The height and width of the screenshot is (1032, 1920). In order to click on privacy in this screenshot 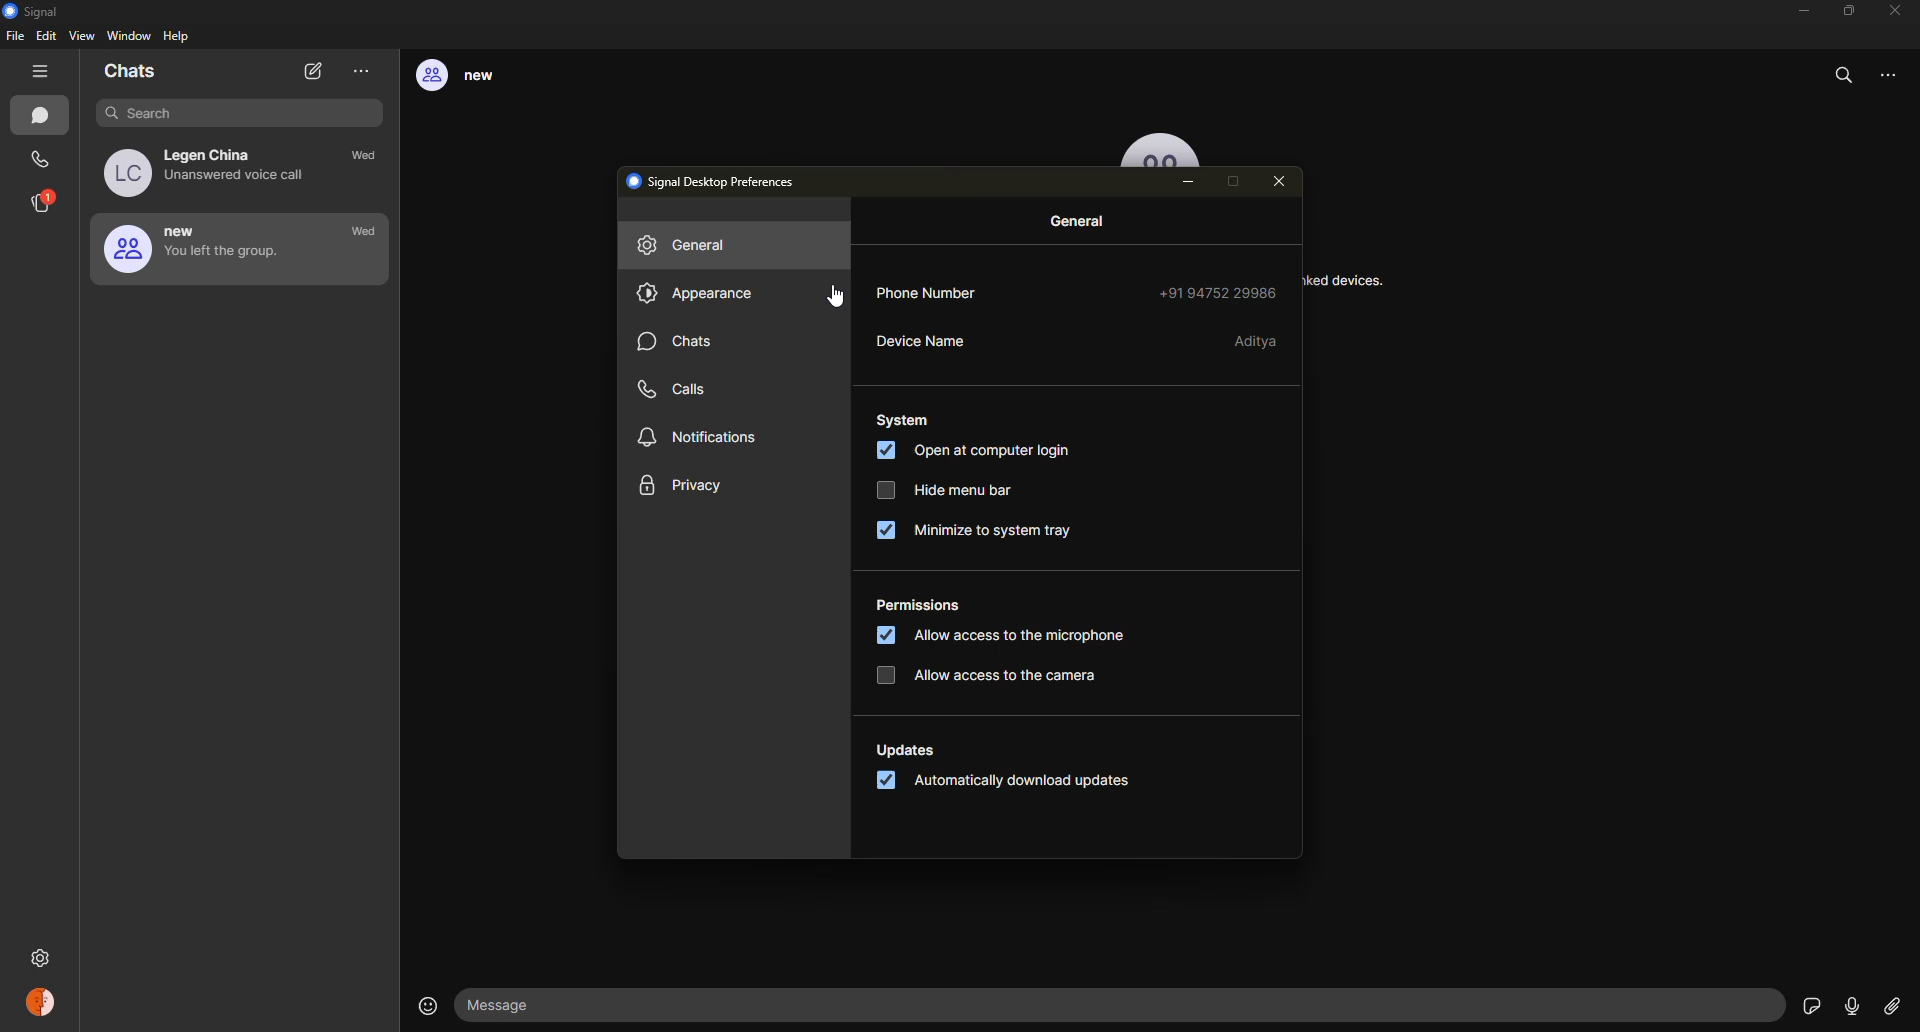, I will do `click(682, 487)`.